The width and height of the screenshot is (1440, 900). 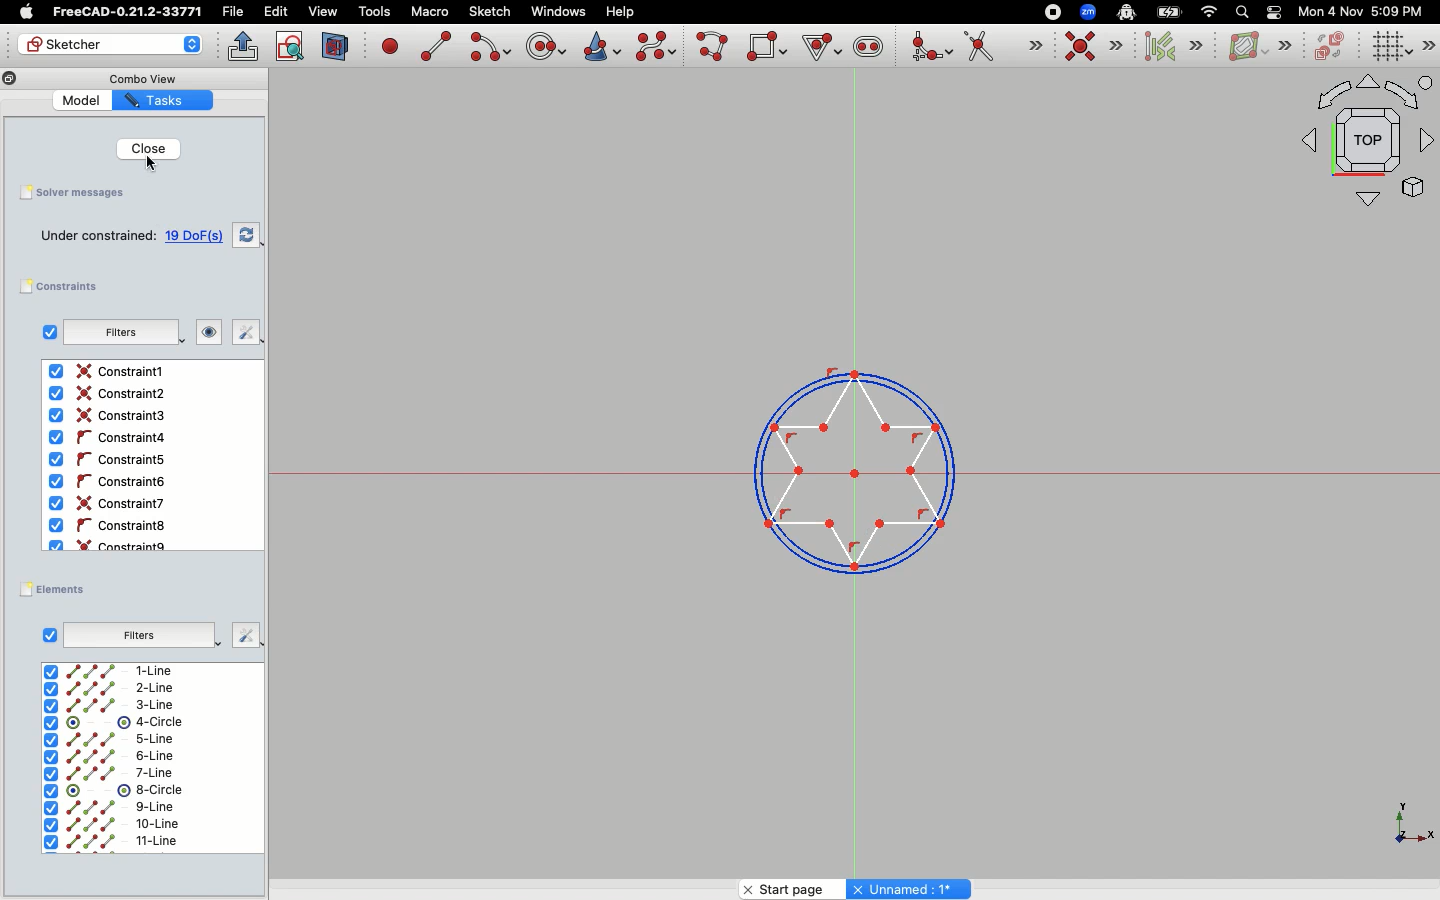 What do you see at coordinates (118, 671) in the screenshot?
I see `1-Line` at bounding box center [118, 671].